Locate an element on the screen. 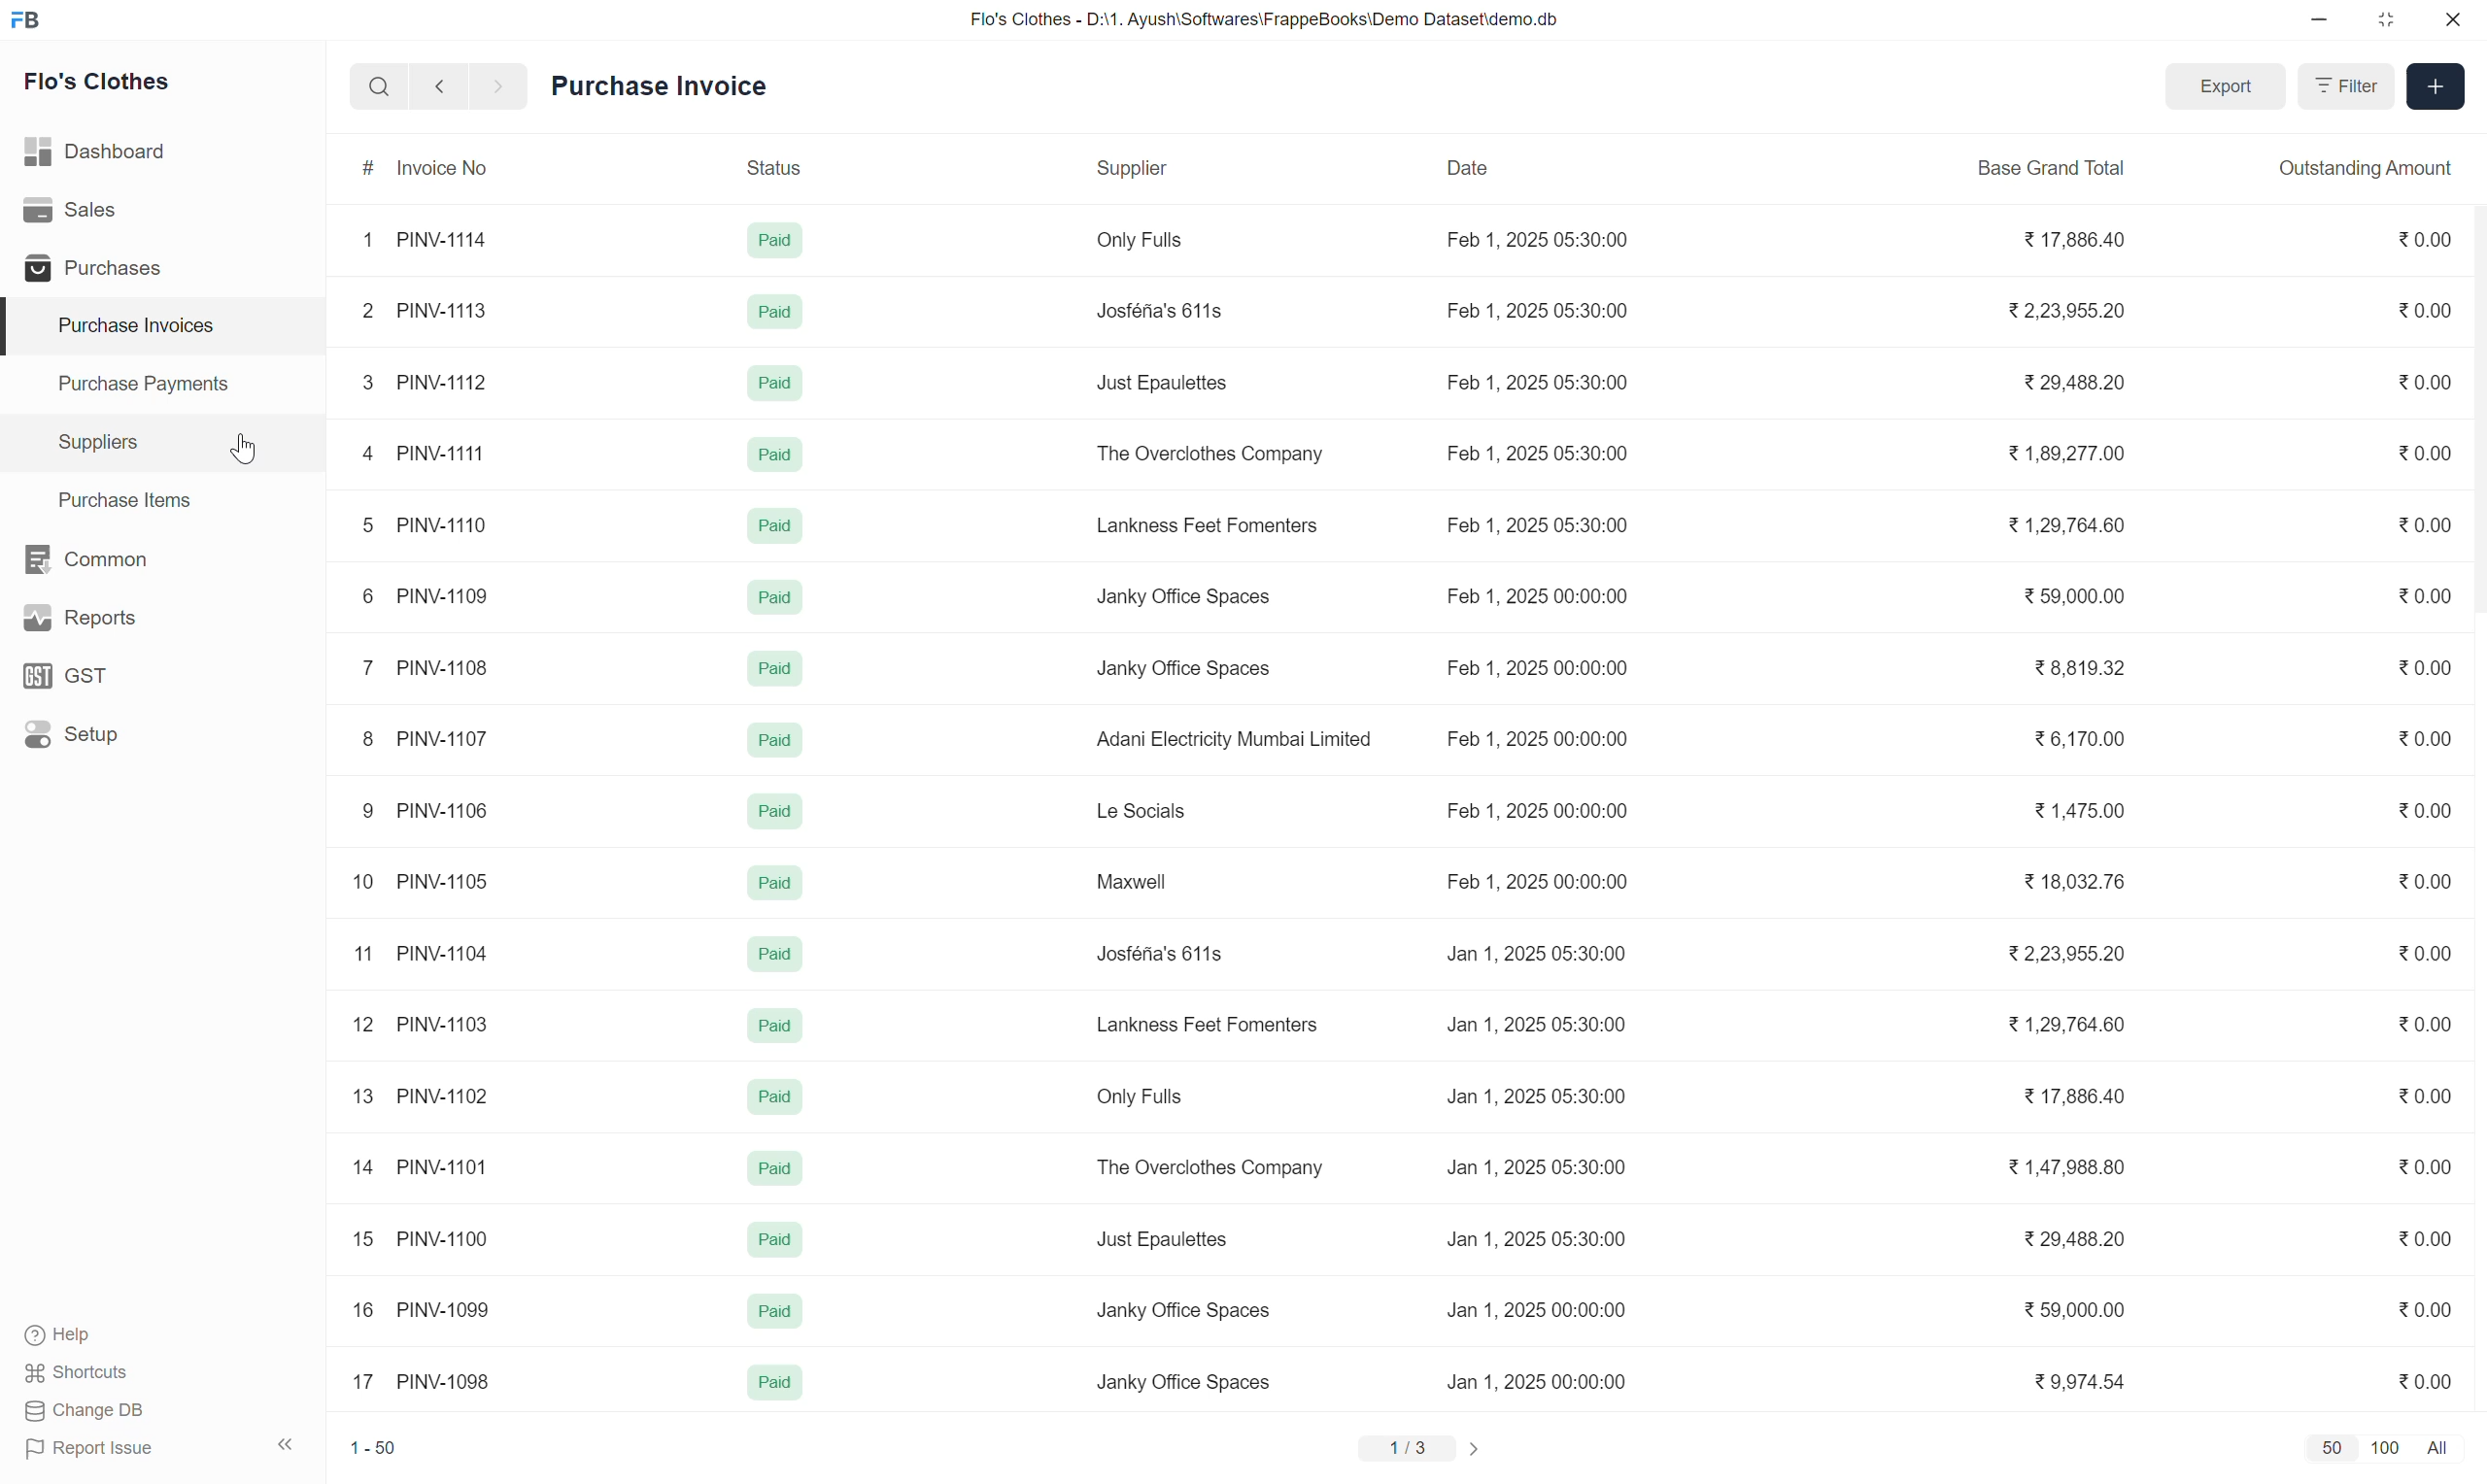  0.00 is located at coordinates (2422, 1238).